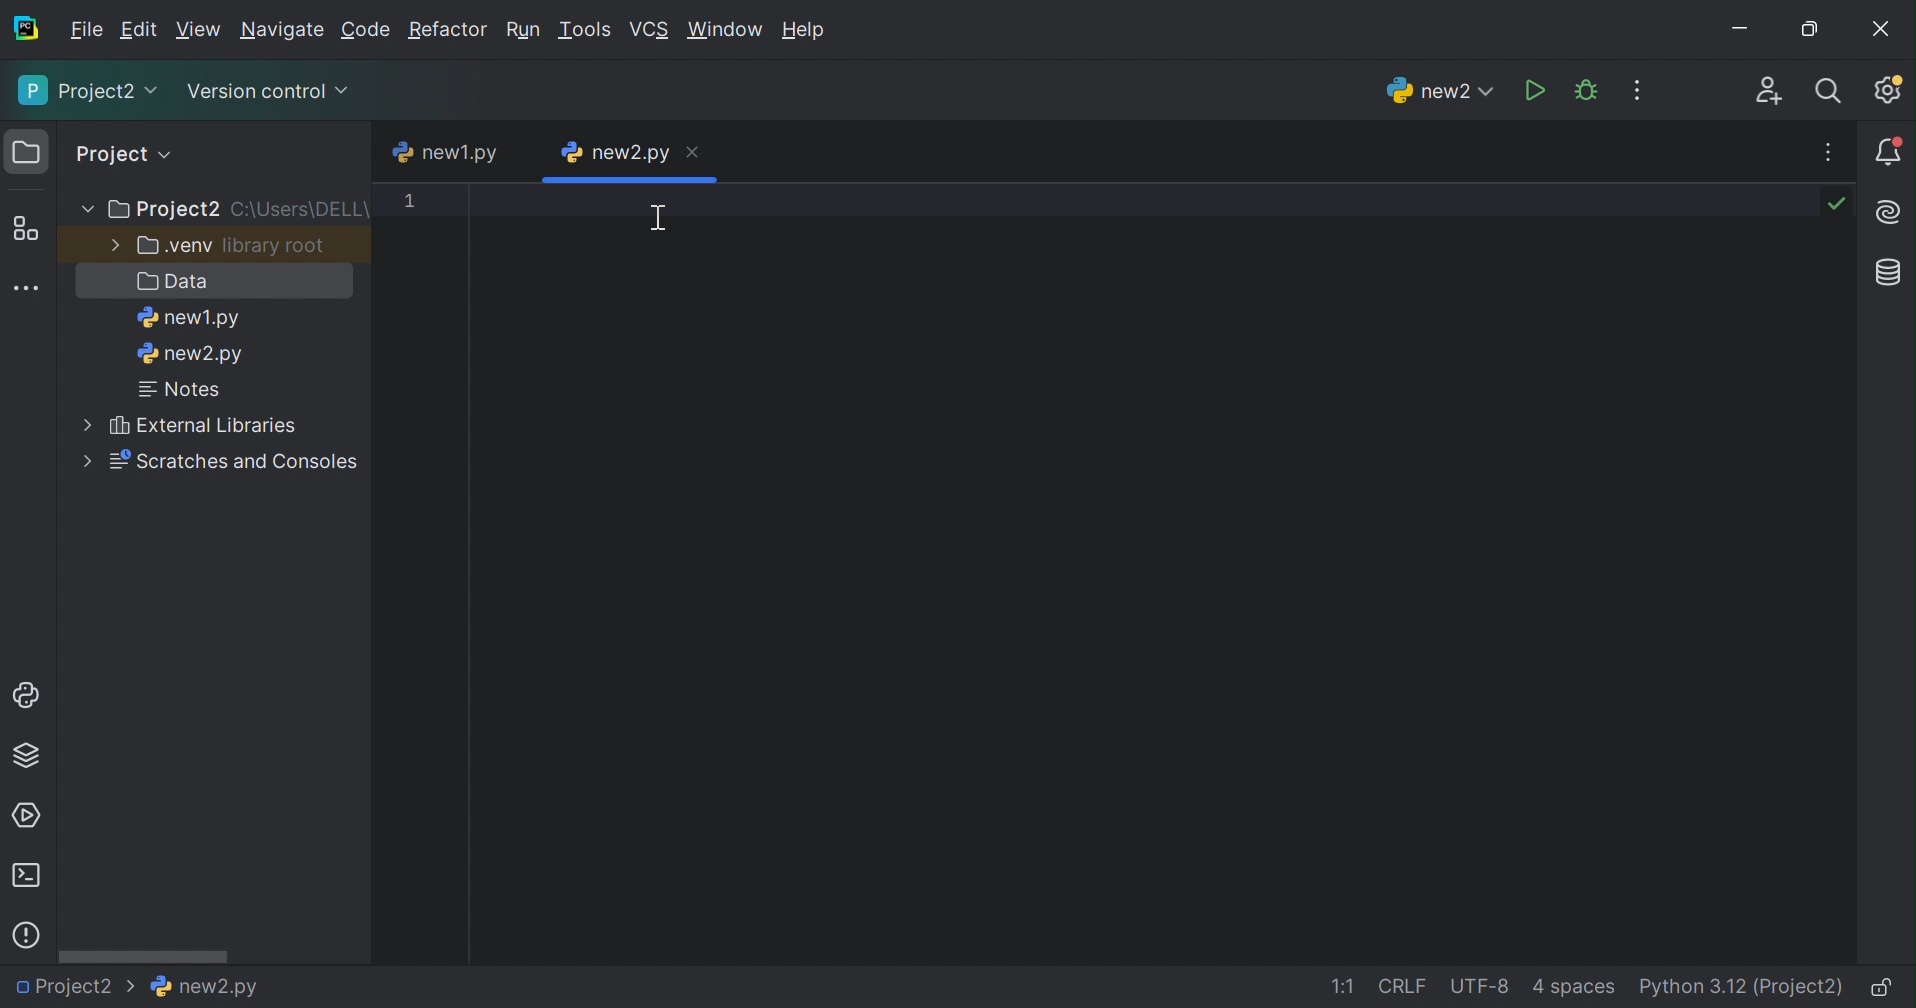  Describe the element at coordinates (1437, 91) in the screenshot. I see `new2` at that location.